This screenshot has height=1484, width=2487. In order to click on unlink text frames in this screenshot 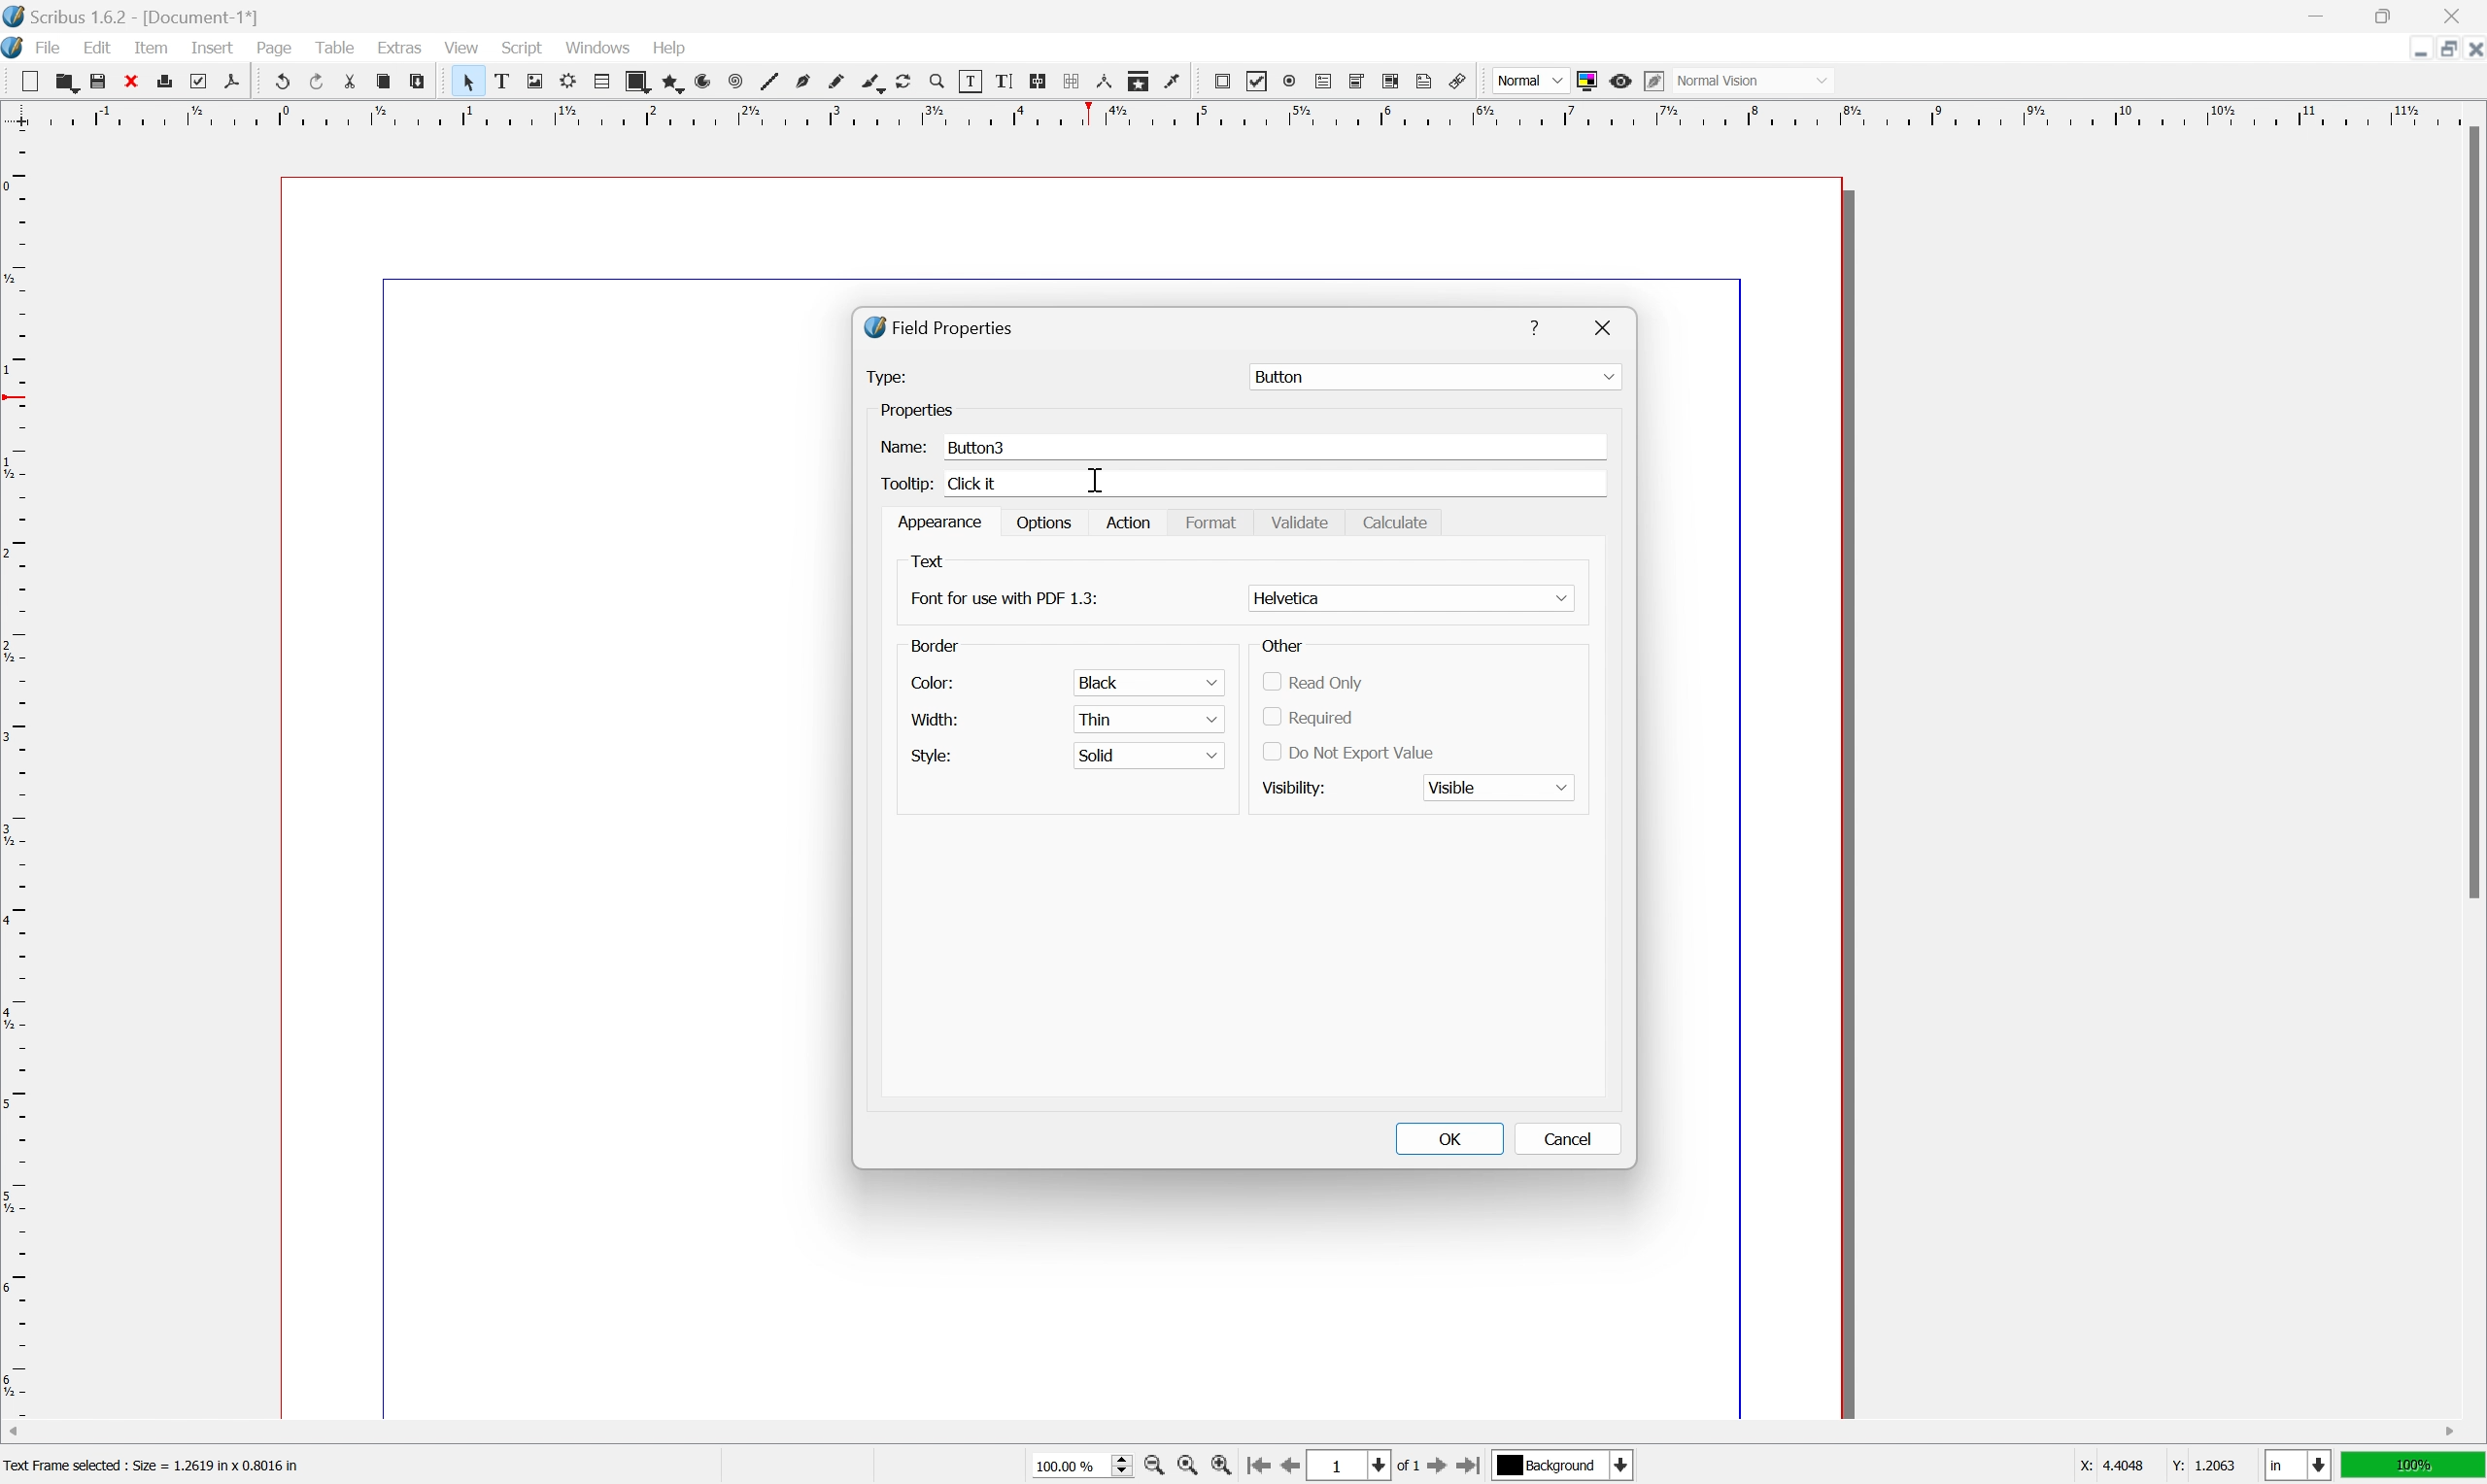, I will do `click(1070, 82)`.